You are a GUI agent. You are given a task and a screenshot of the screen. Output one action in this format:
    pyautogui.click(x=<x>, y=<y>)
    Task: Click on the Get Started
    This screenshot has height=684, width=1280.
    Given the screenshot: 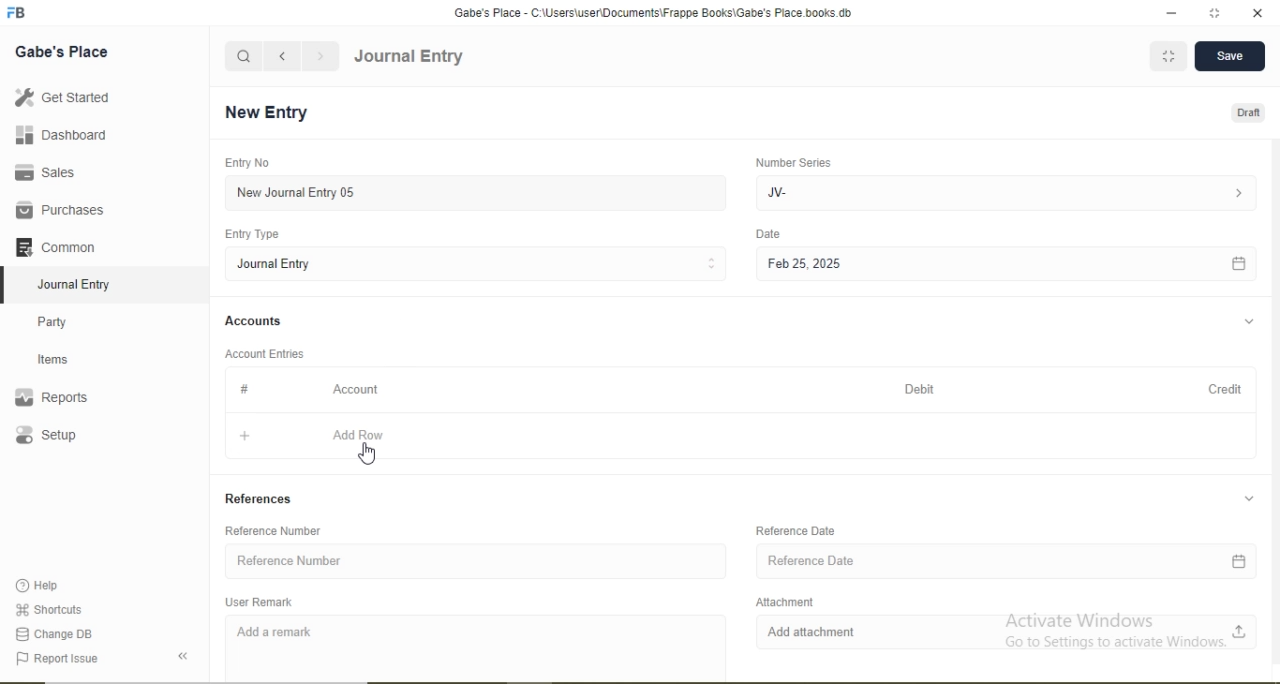 What is the action you would take?
    pyautogui.click(x=60, y=97)
    